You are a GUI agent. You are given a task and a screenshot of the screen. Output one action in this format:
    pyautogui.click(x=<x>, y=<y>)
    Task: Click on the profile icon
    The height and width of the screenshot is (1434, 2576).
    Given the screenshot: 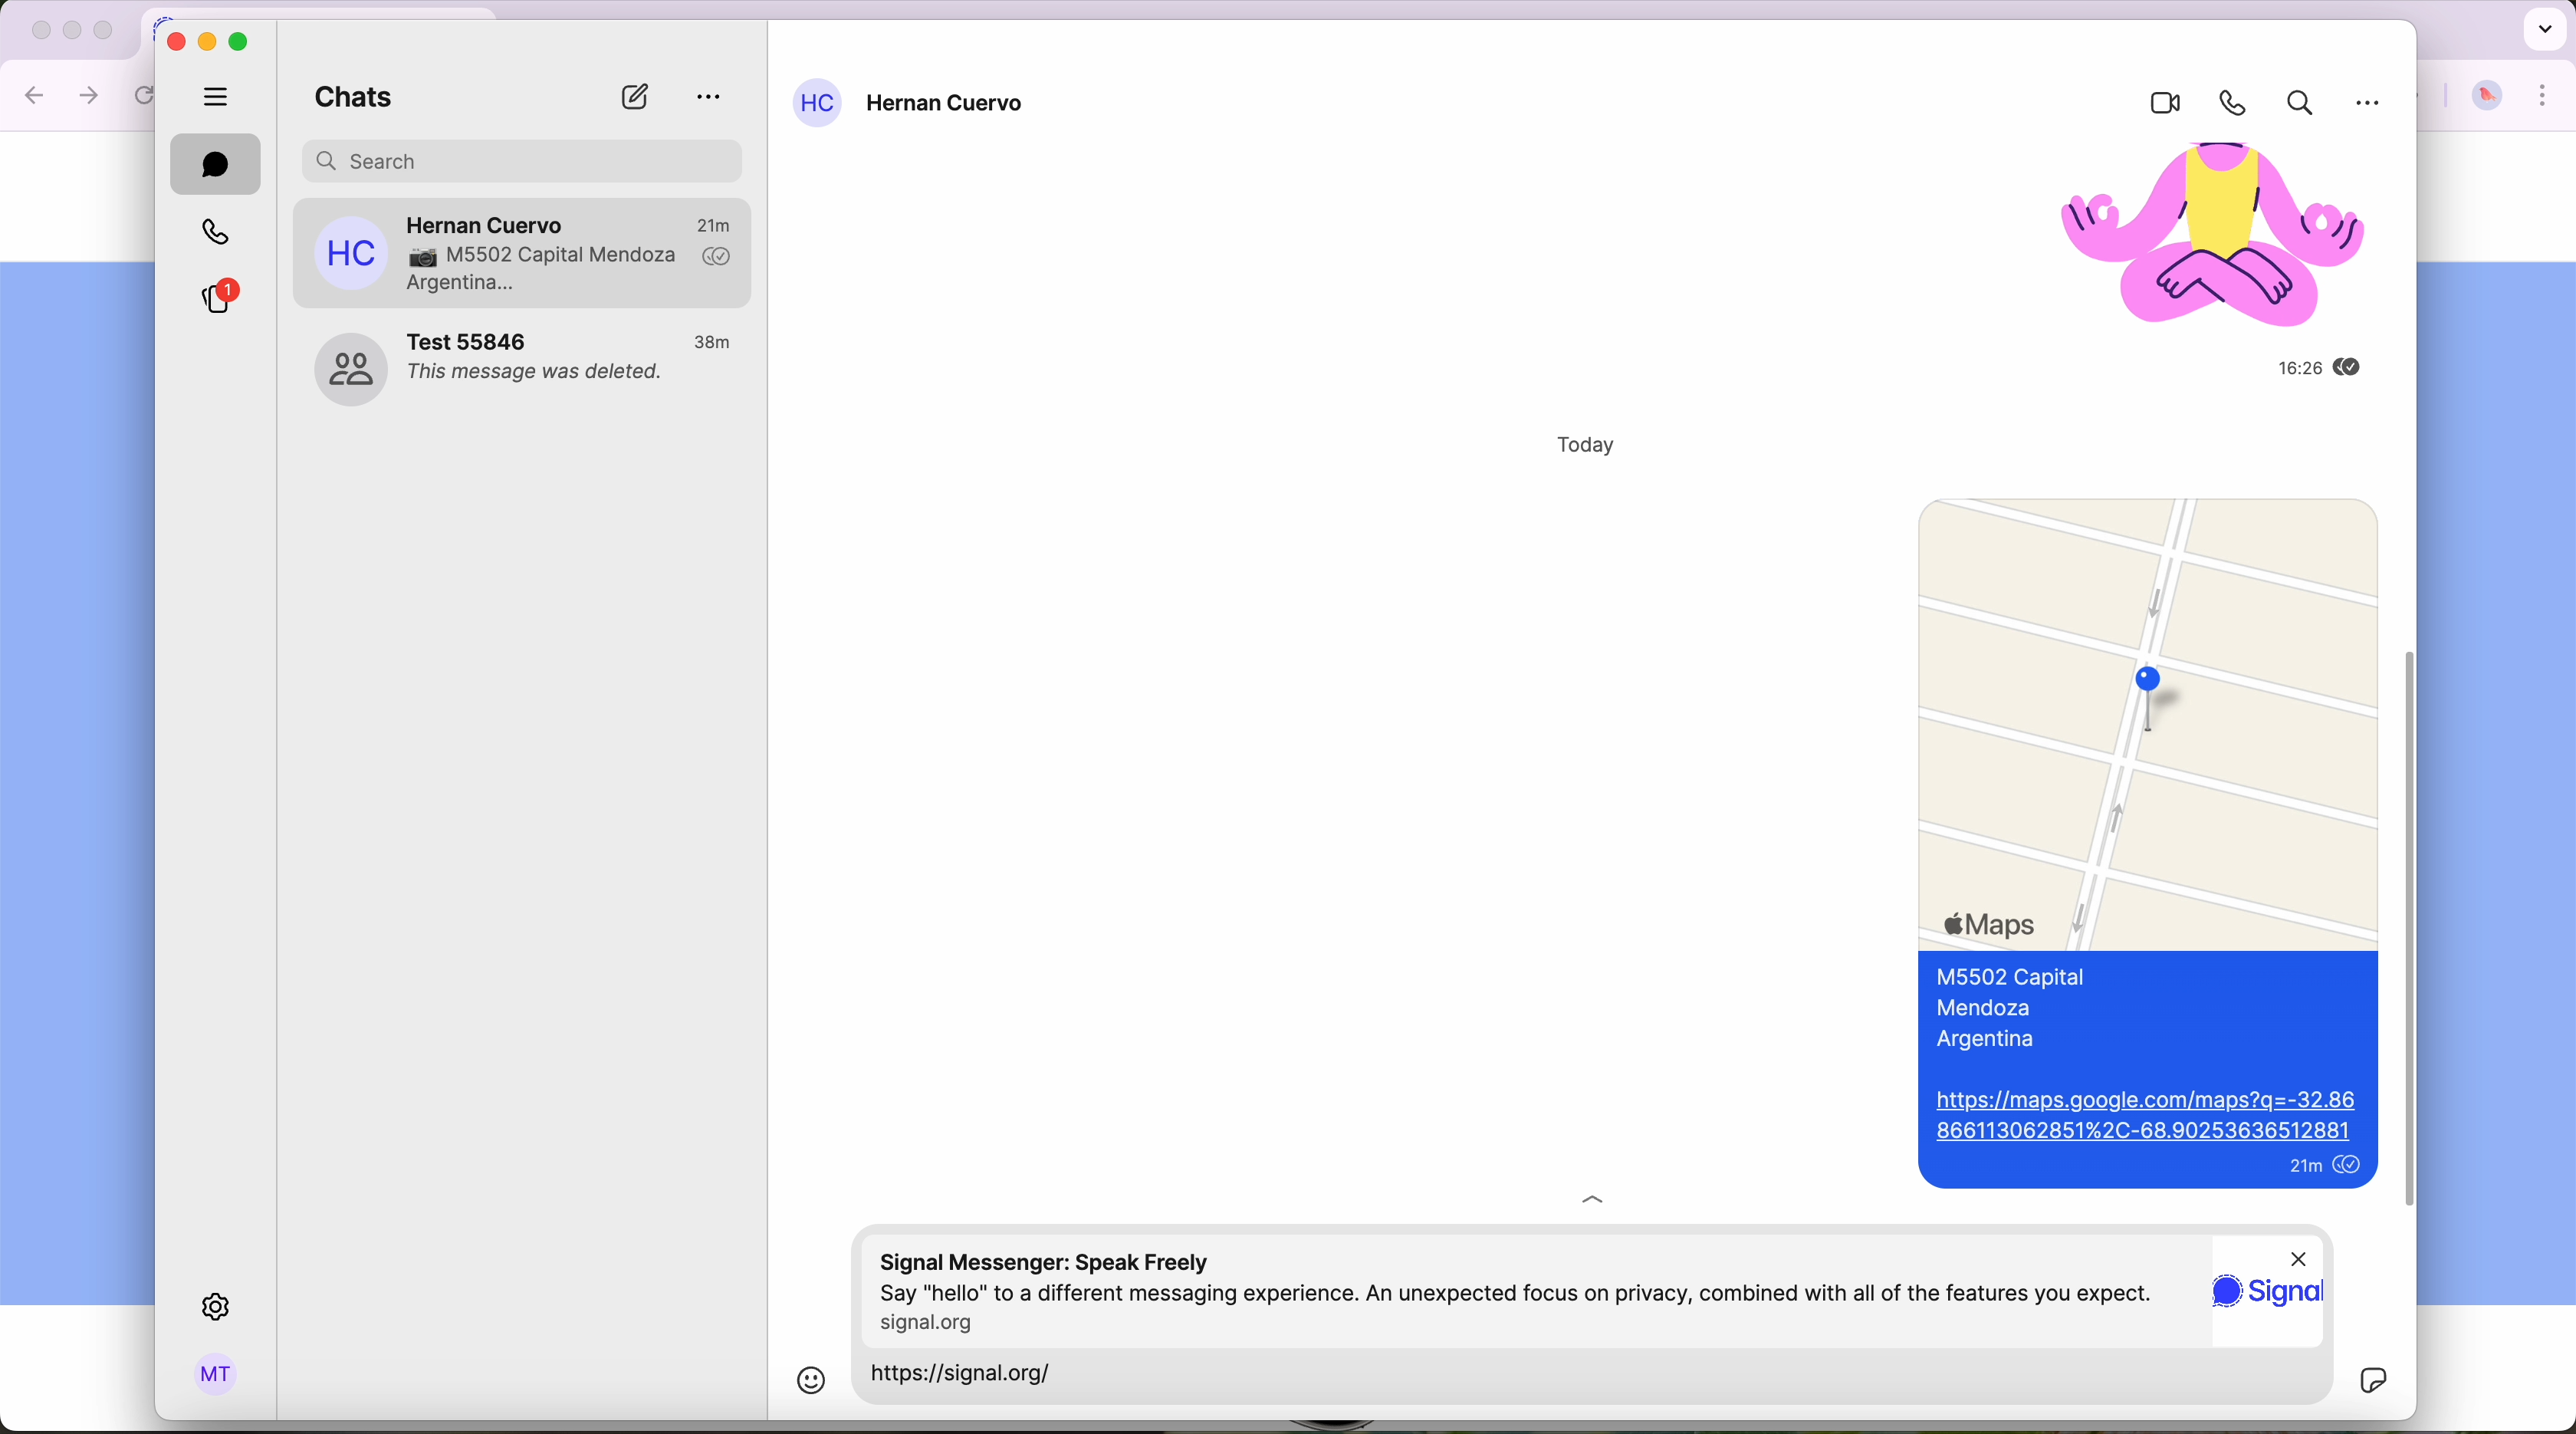 What is the action you would take?
    pyautogui.click(x=817, y=103)
    